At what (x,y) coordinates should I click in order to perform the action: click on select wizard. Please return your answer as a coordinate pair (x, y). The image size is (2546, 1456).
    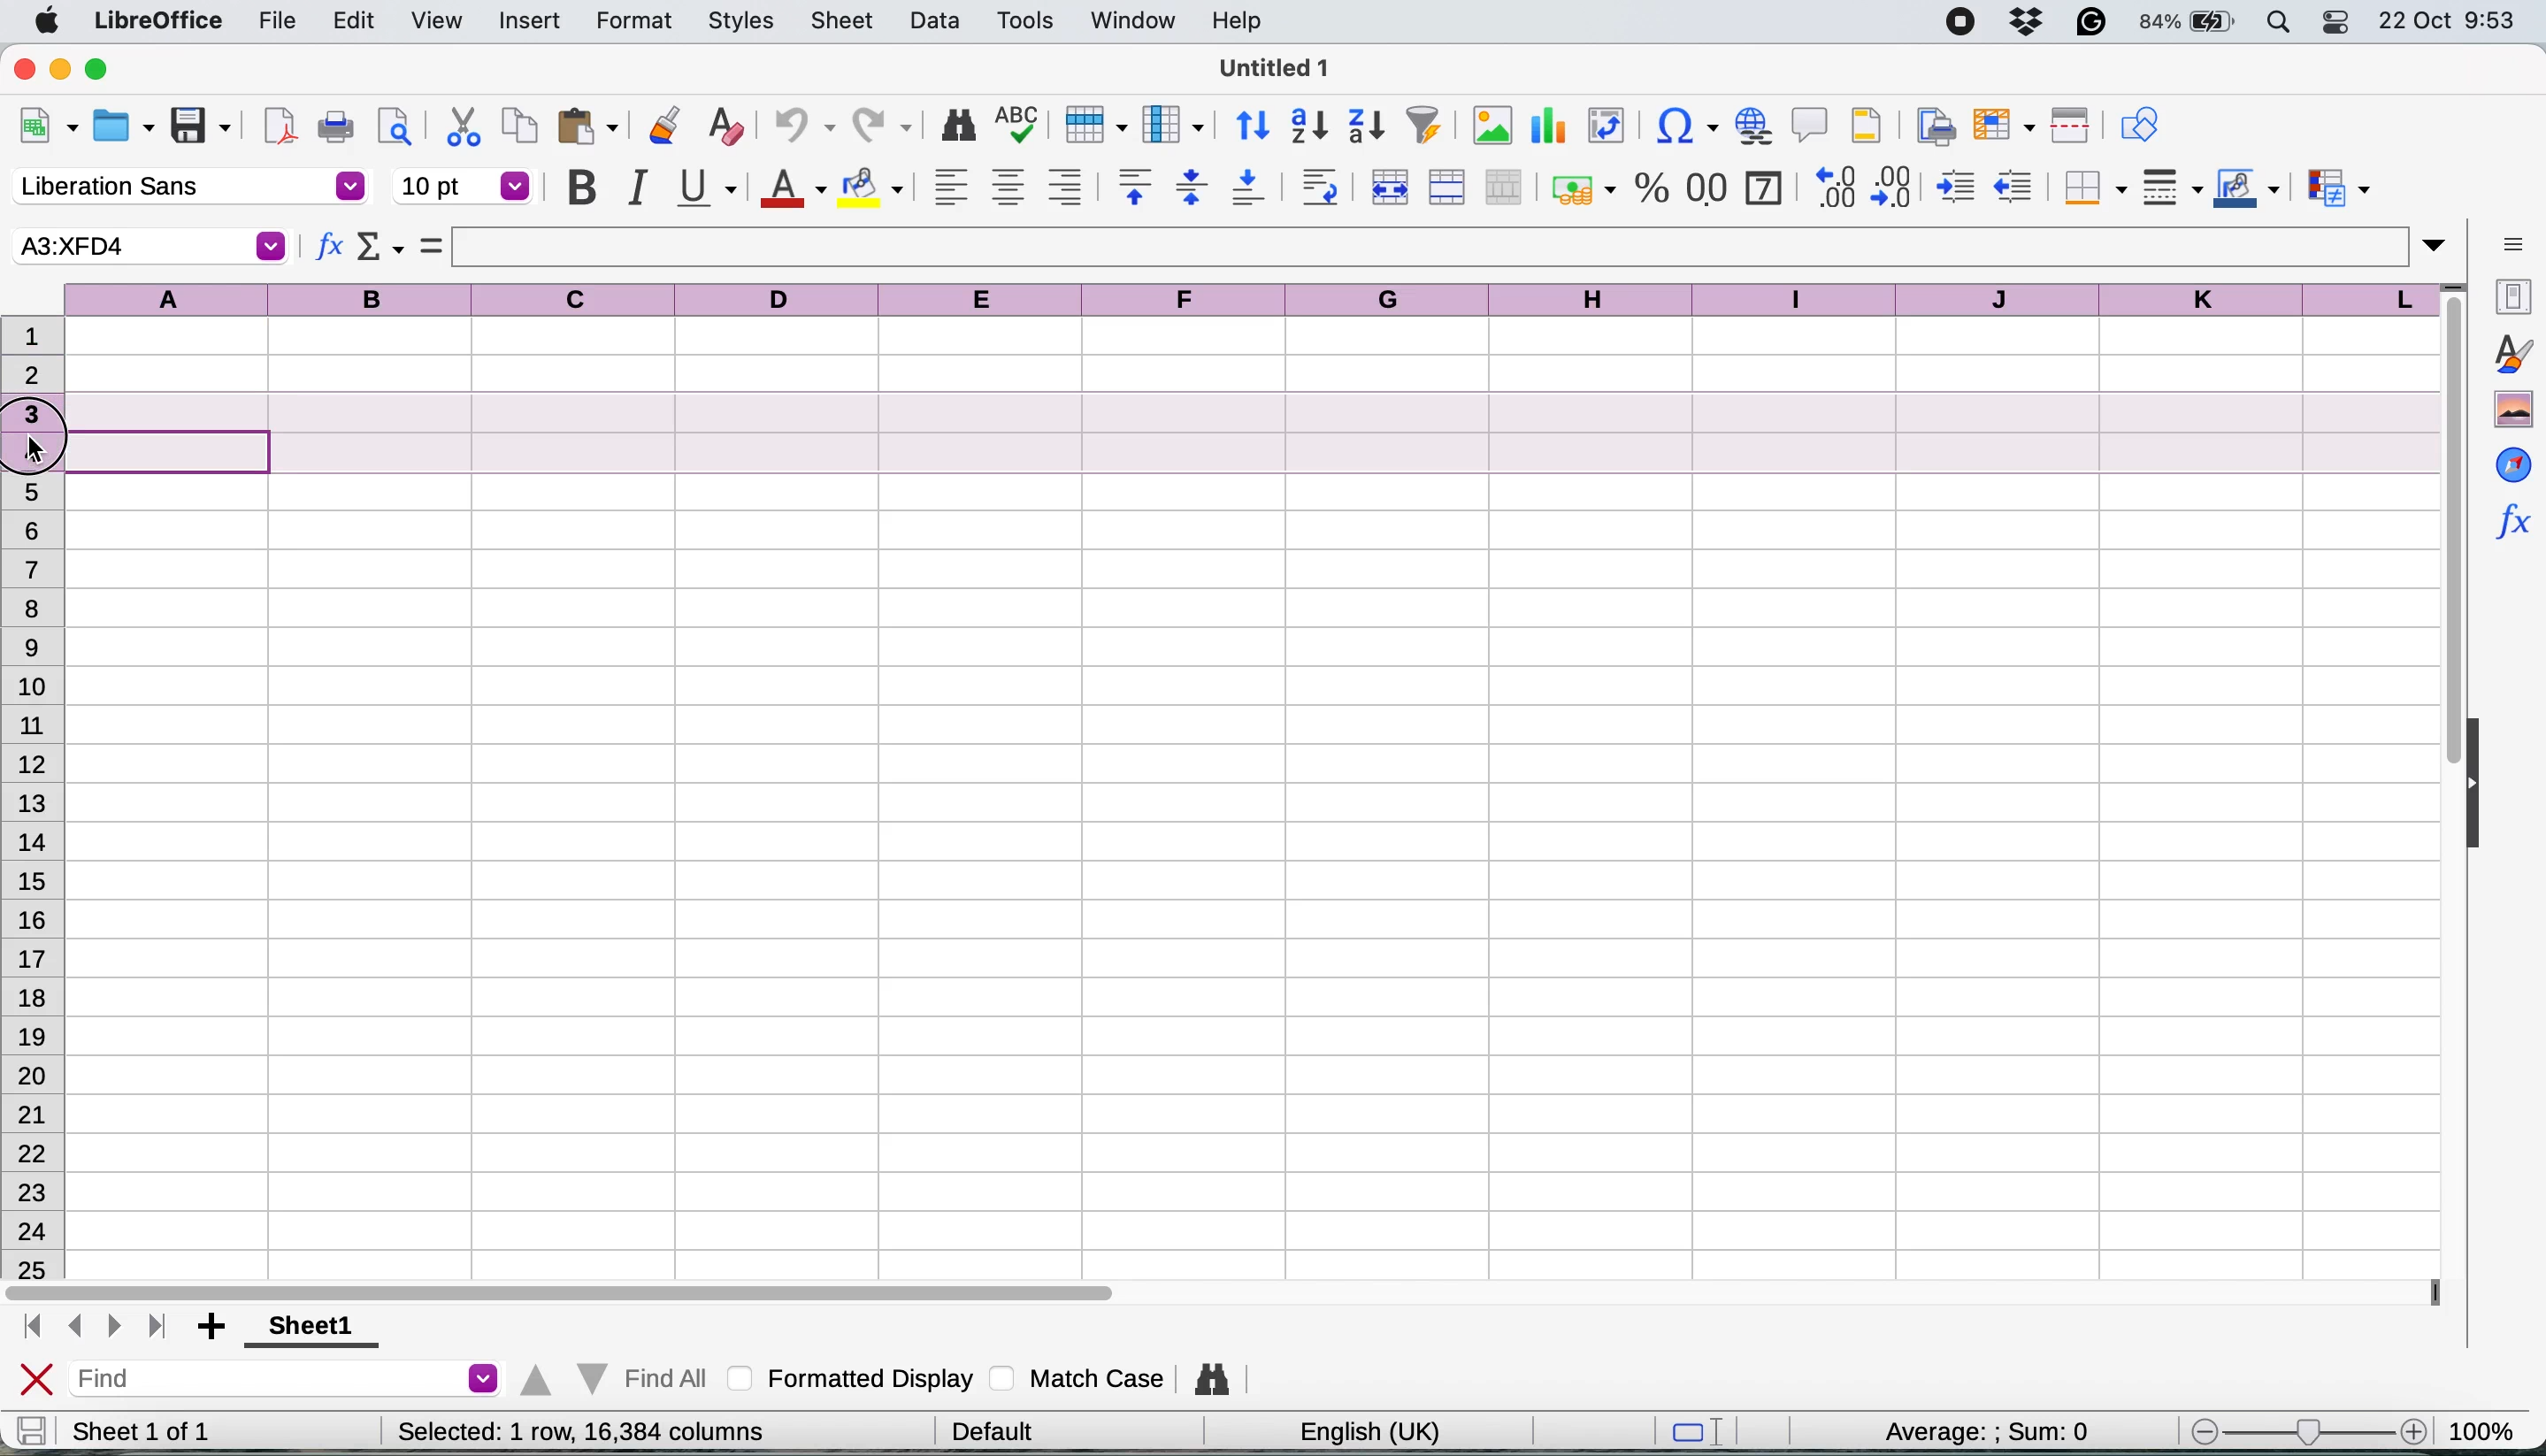
    Looking at the image, I should click on (381, 250).